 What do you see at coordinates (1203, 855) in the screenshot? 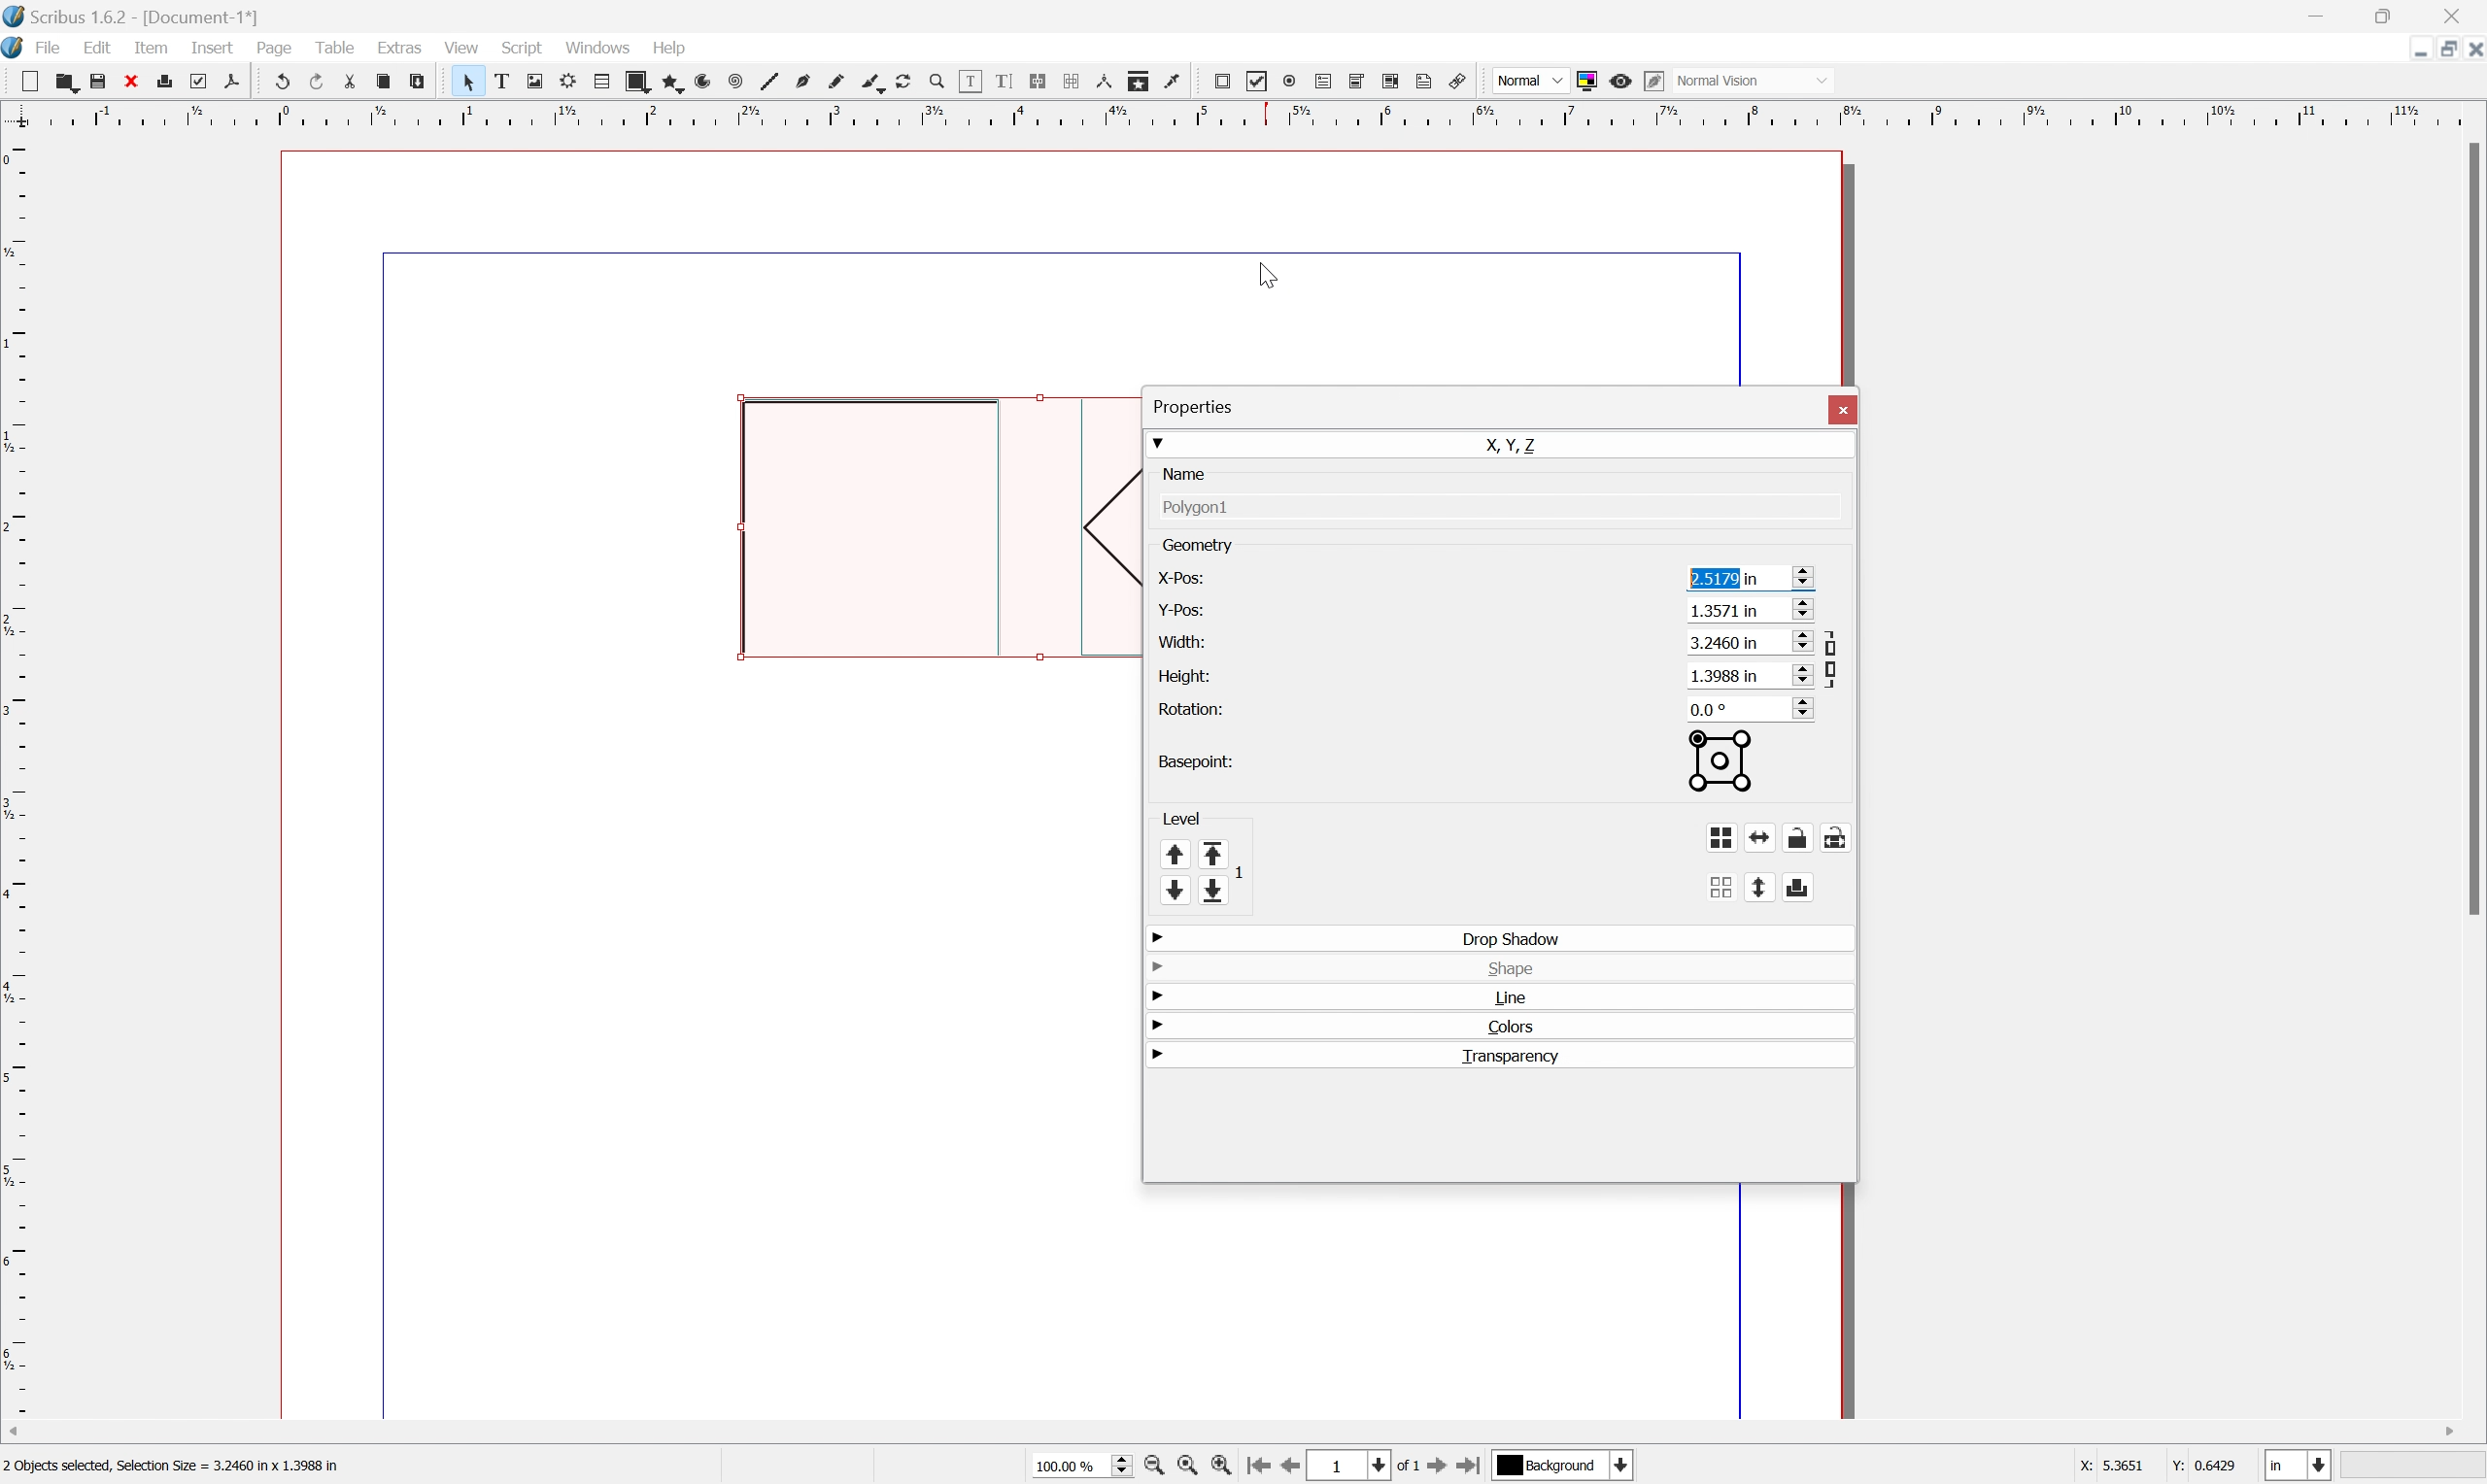
I see `Level` at bounding box center [1203, 855].